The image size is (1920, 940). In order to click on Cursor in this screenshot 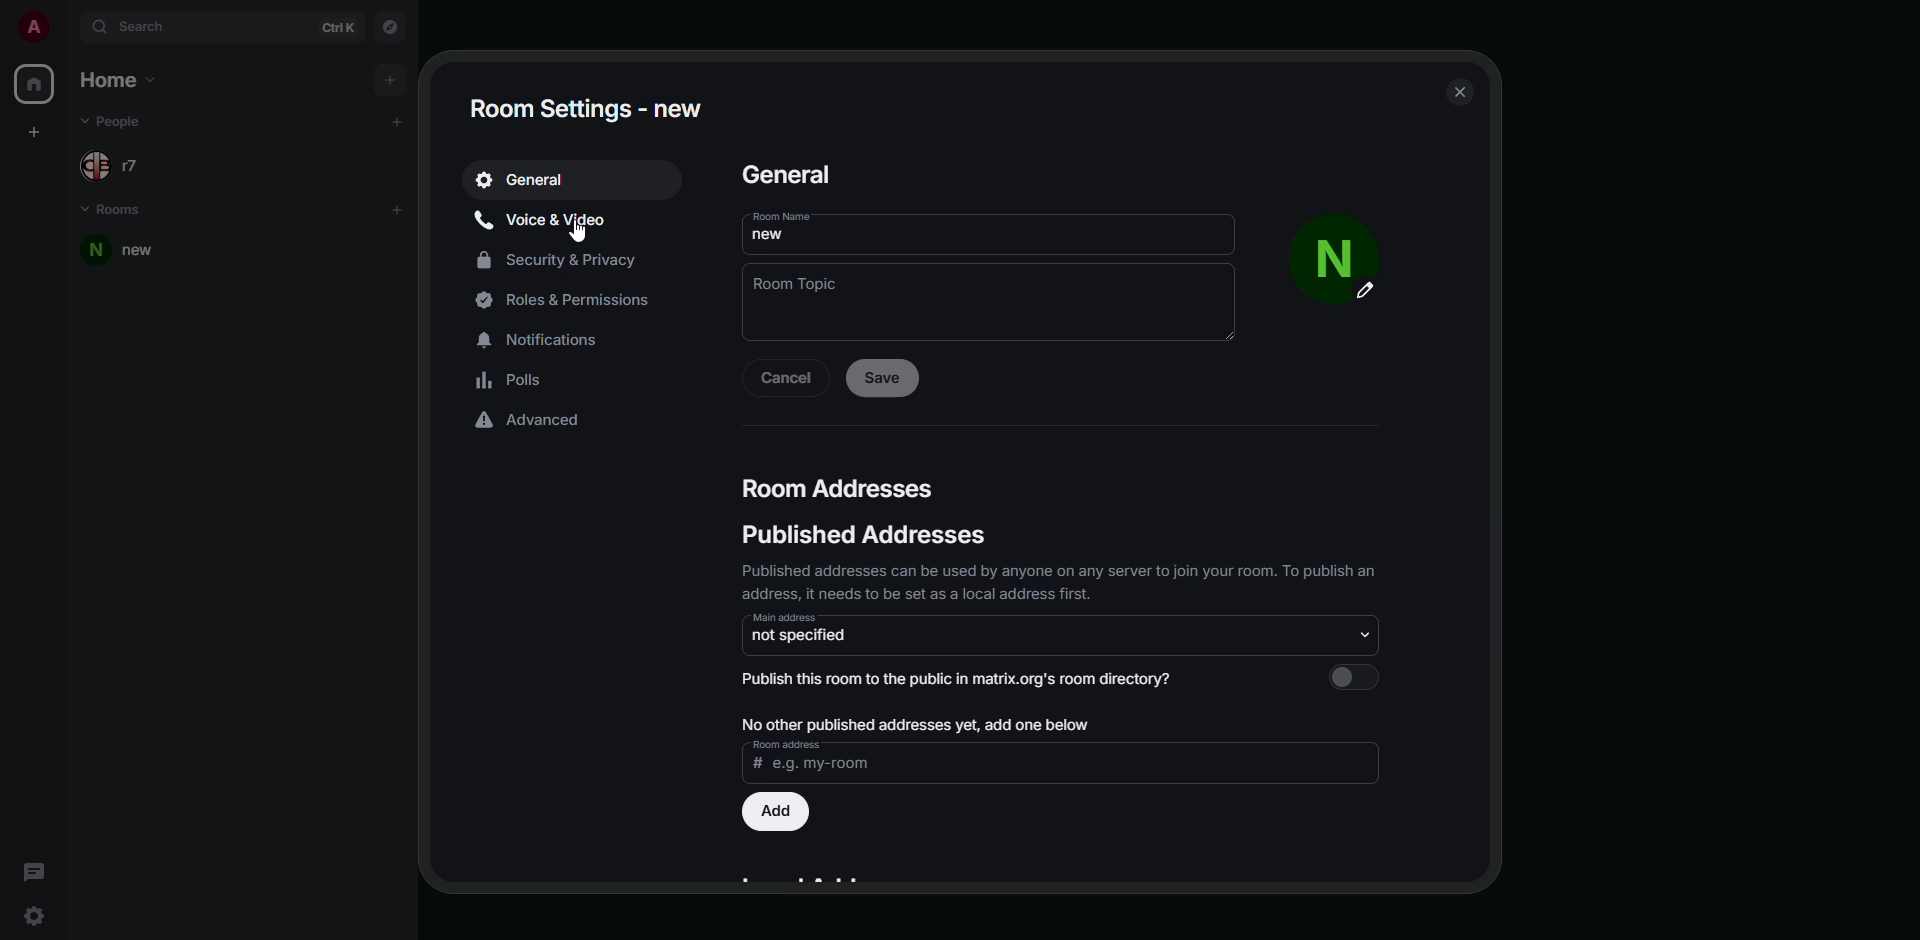, I will do `click(583, 234)`.